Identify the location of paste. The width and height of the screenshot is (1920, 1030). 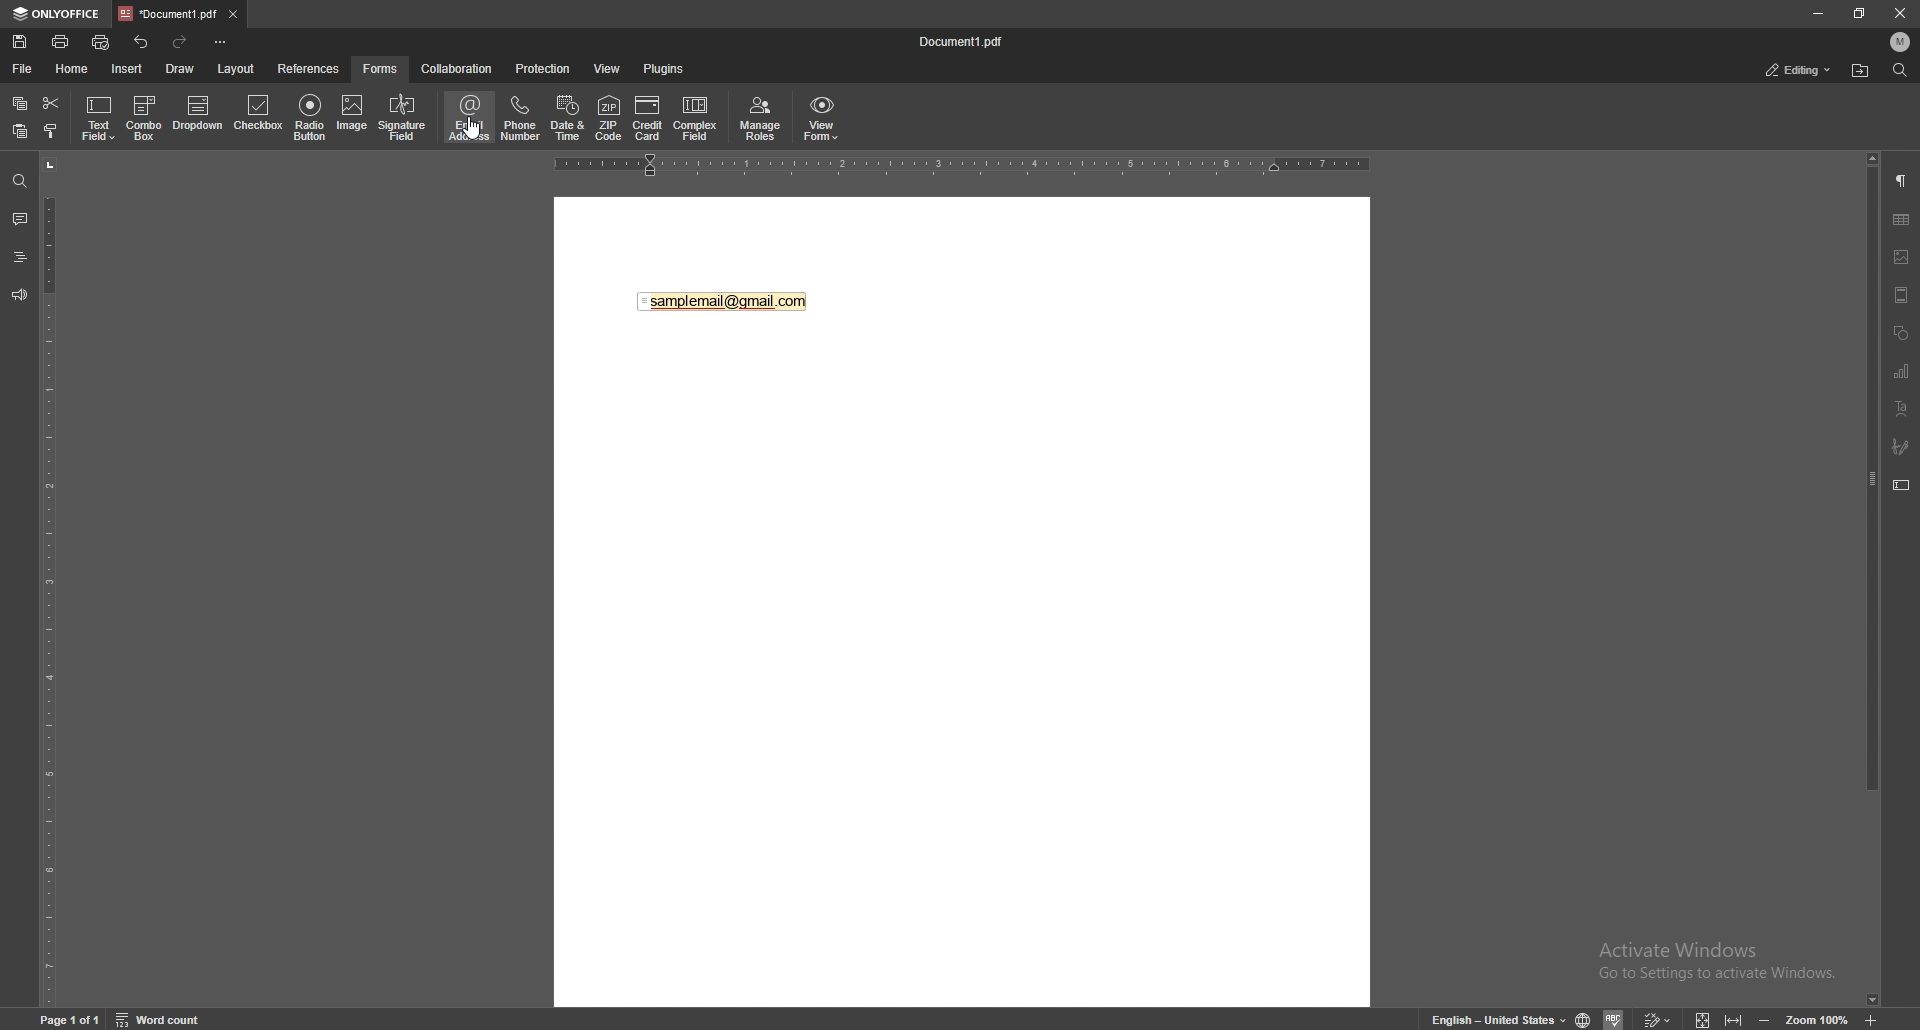
(19, 131).